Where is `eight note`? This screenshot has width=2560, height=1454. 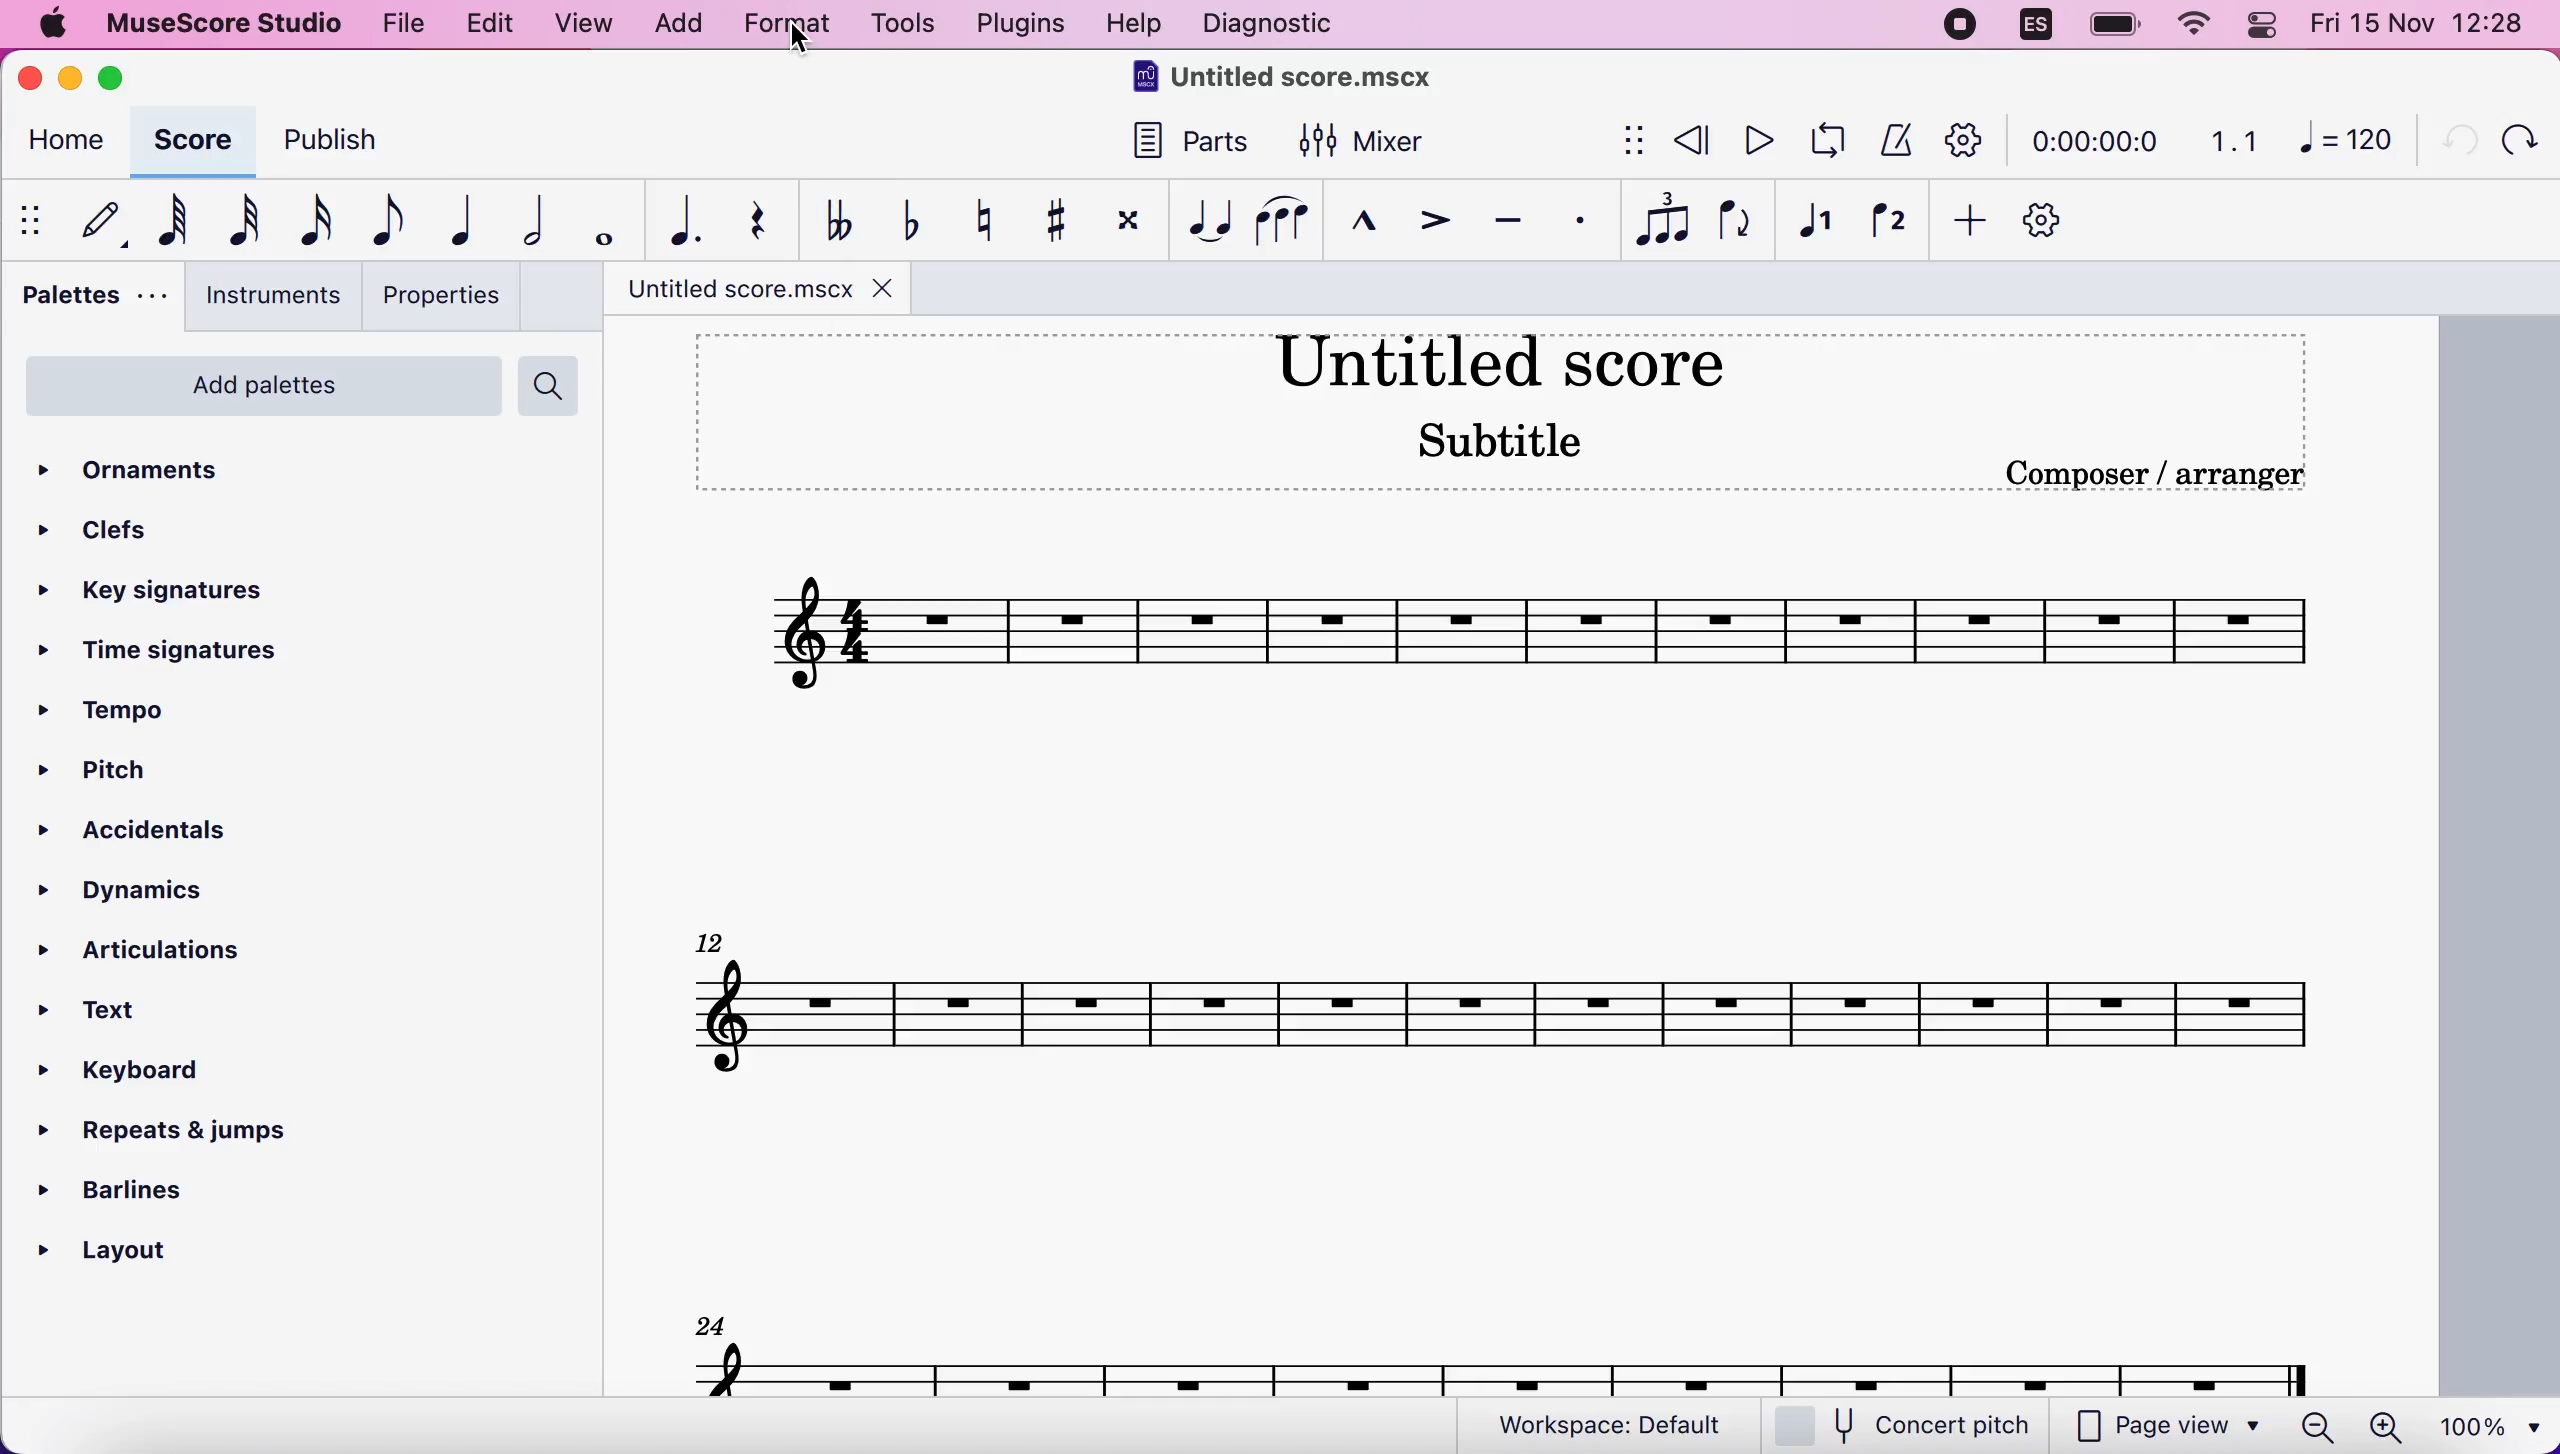 eight note is located at coordinates (384, 220).